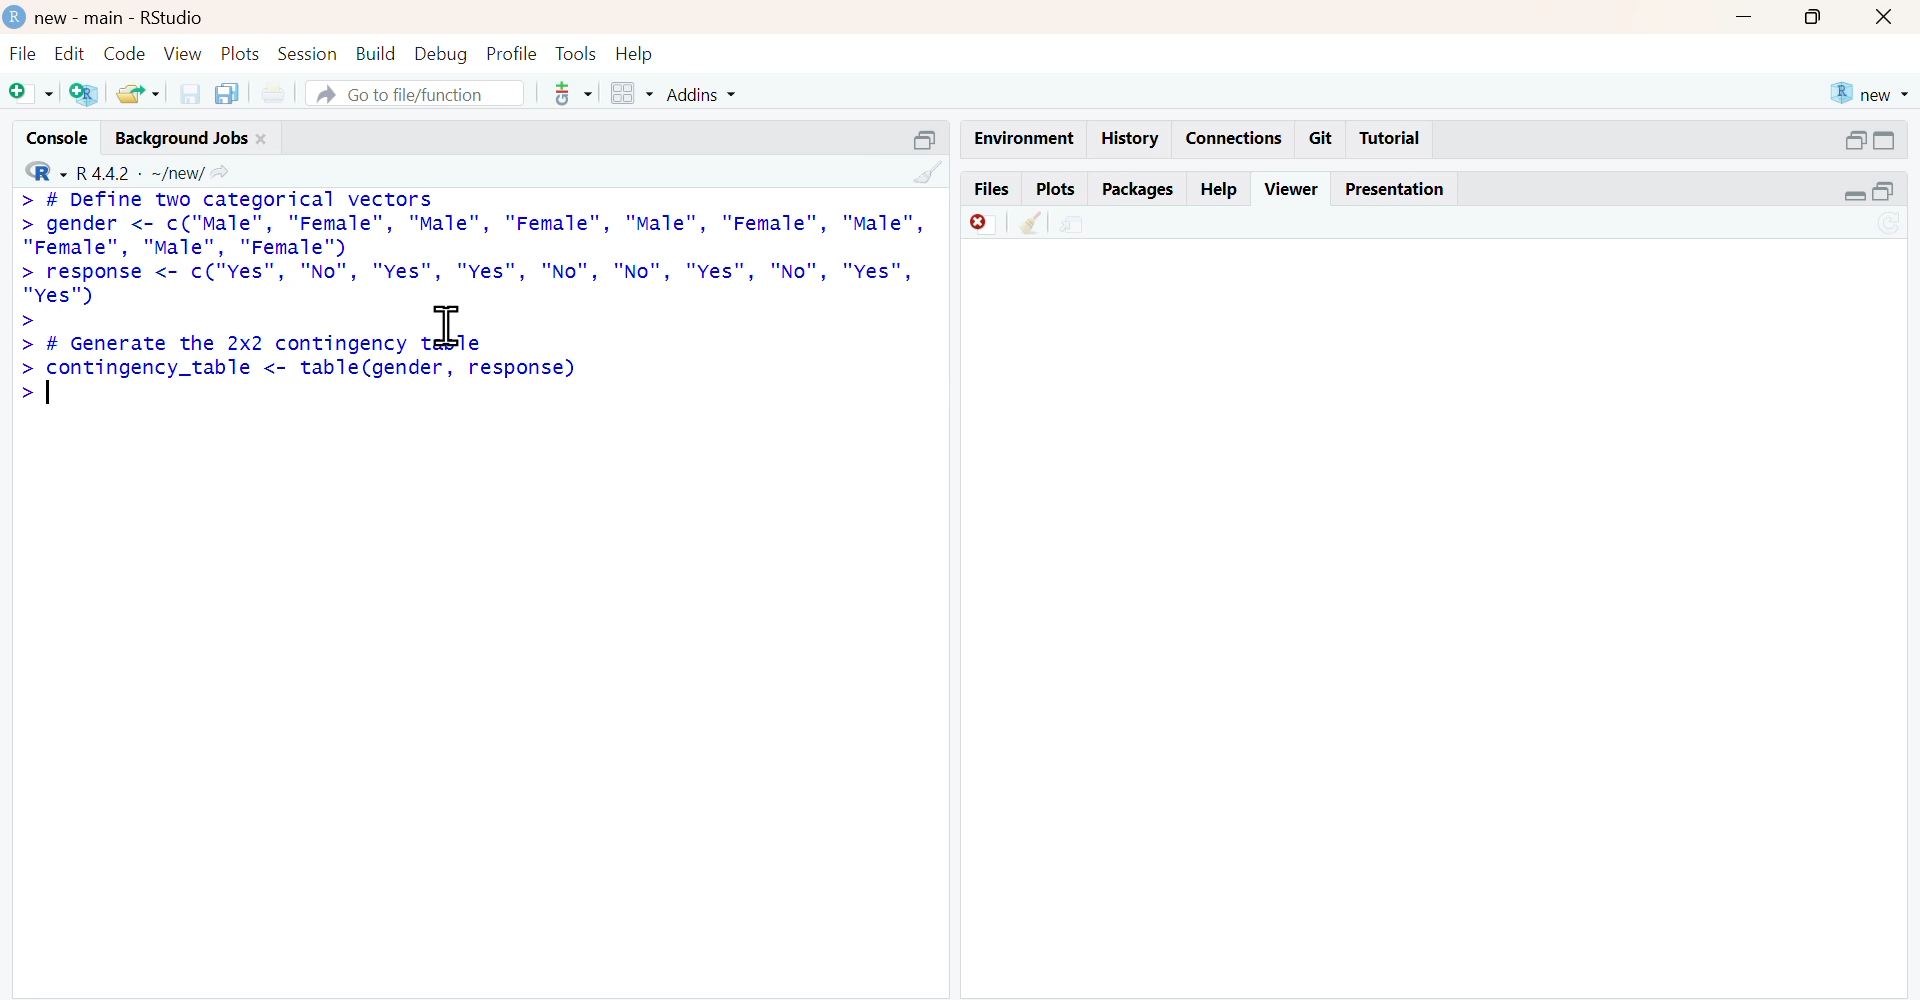 Image resolution: width=1920 pixels, height=1000 pixels. What do you see at coordinates (58, 138) in the screenshot?
I see `console` at bounding box center [58, 138].